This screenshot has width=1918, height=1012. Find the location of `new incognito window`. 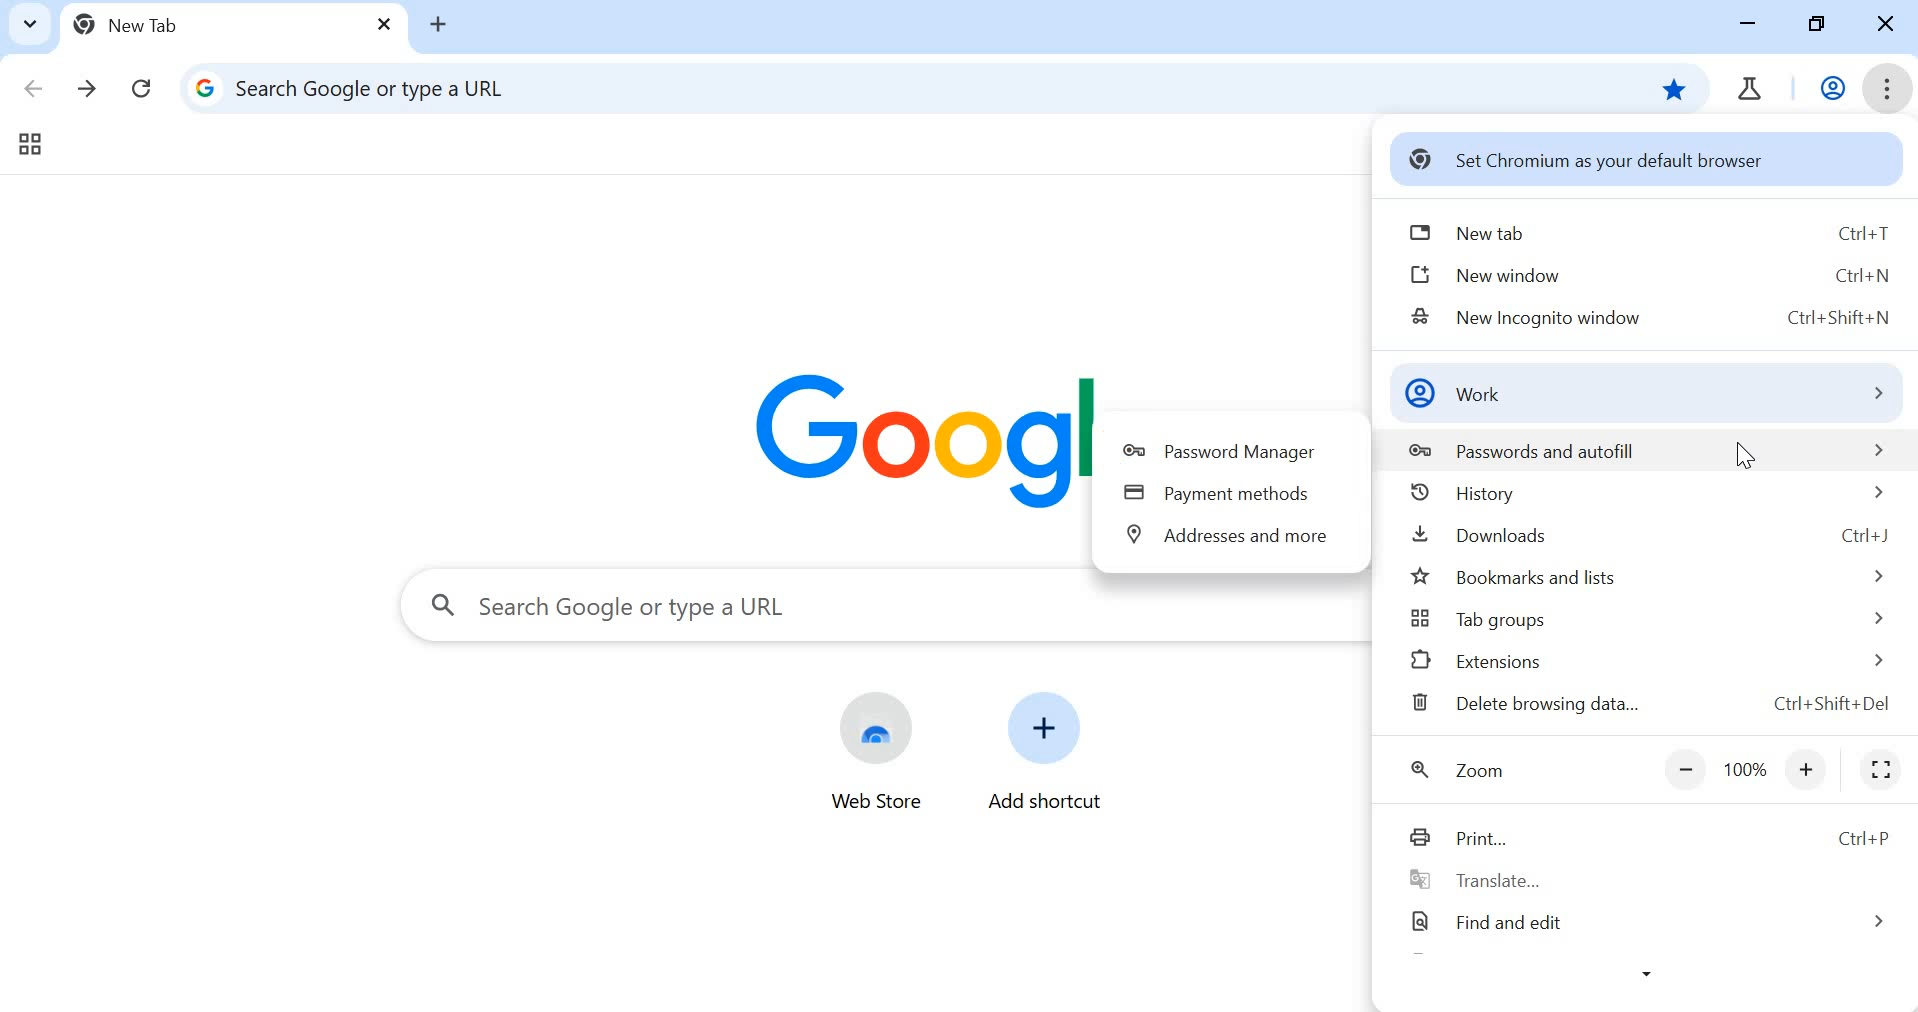

new incognito window is located at coordinates (1653, 317).